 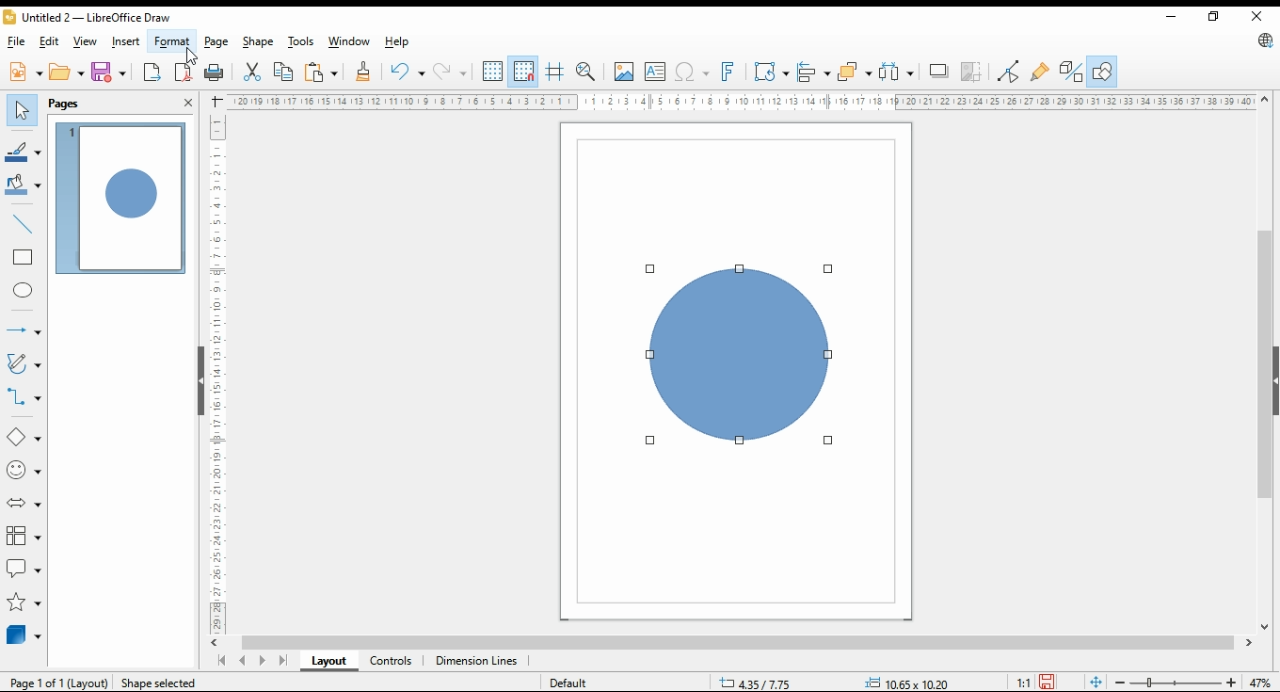 What do you see at coordinates (23, 601) in the screenshot?
I see `stars and banners` at bounding box center [23, 601].